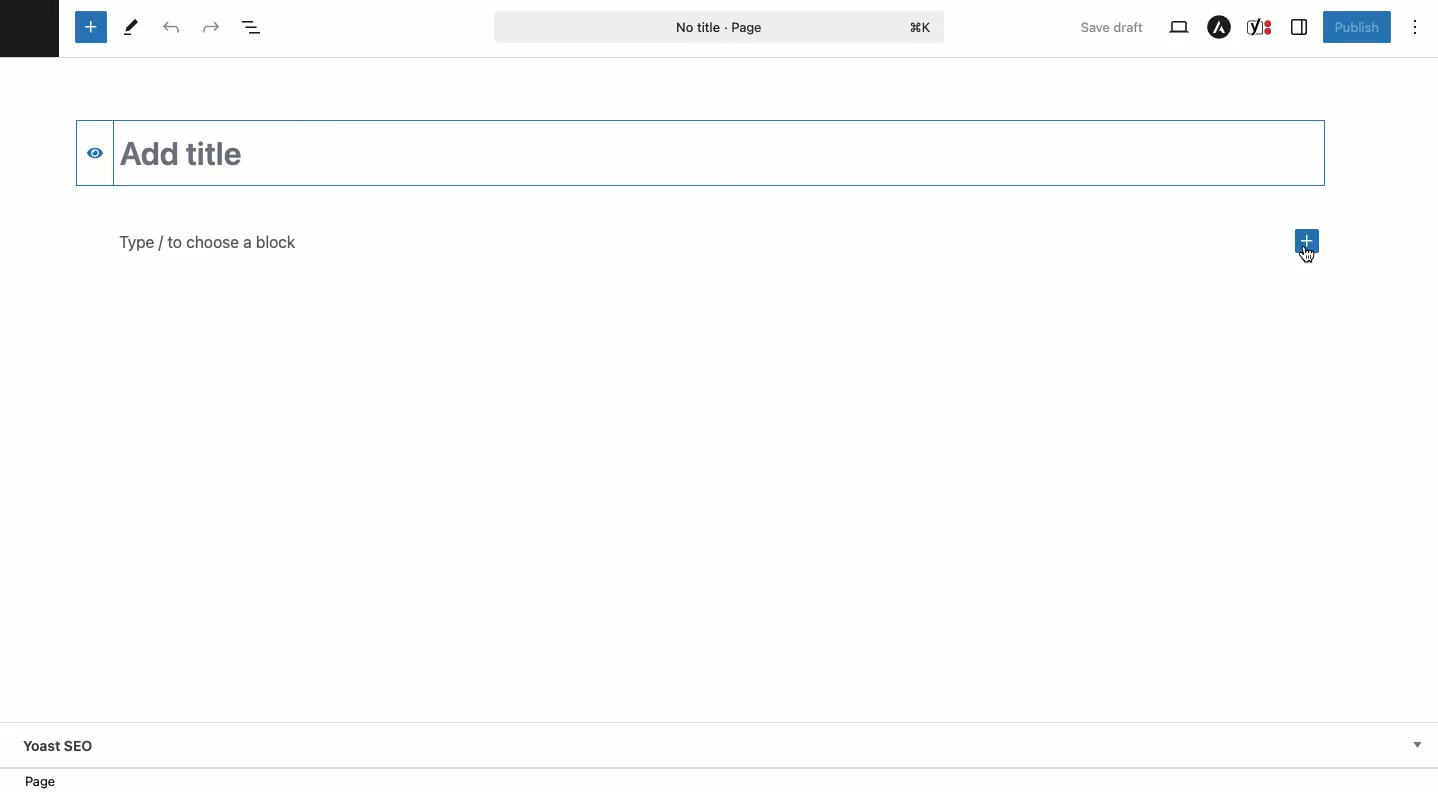 The width and height of the screenshot is (1438, 792). What do you see at coordinates (1220, 27) in the screenshot?
I see `Astra` at bounding box center [1220, 27].